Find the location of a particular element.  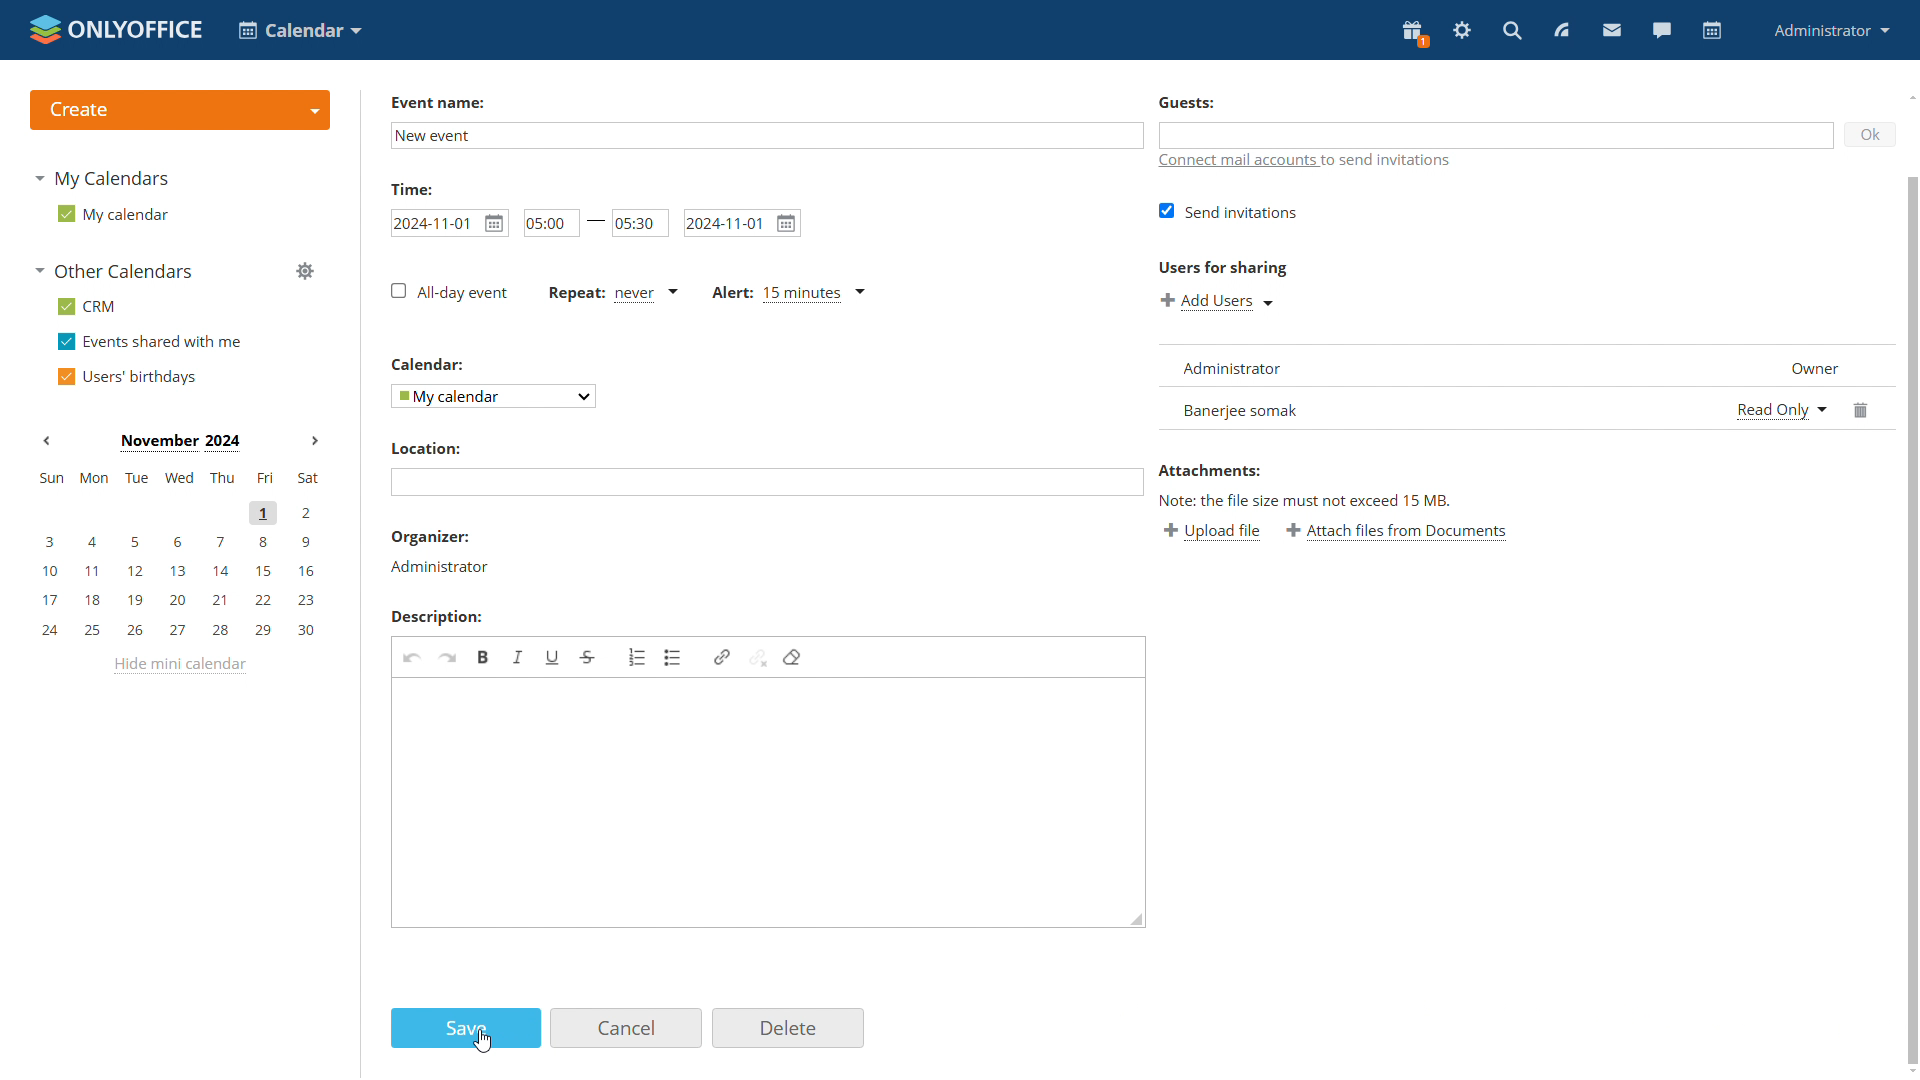

Add guests is located at coordinates (1496, 135).